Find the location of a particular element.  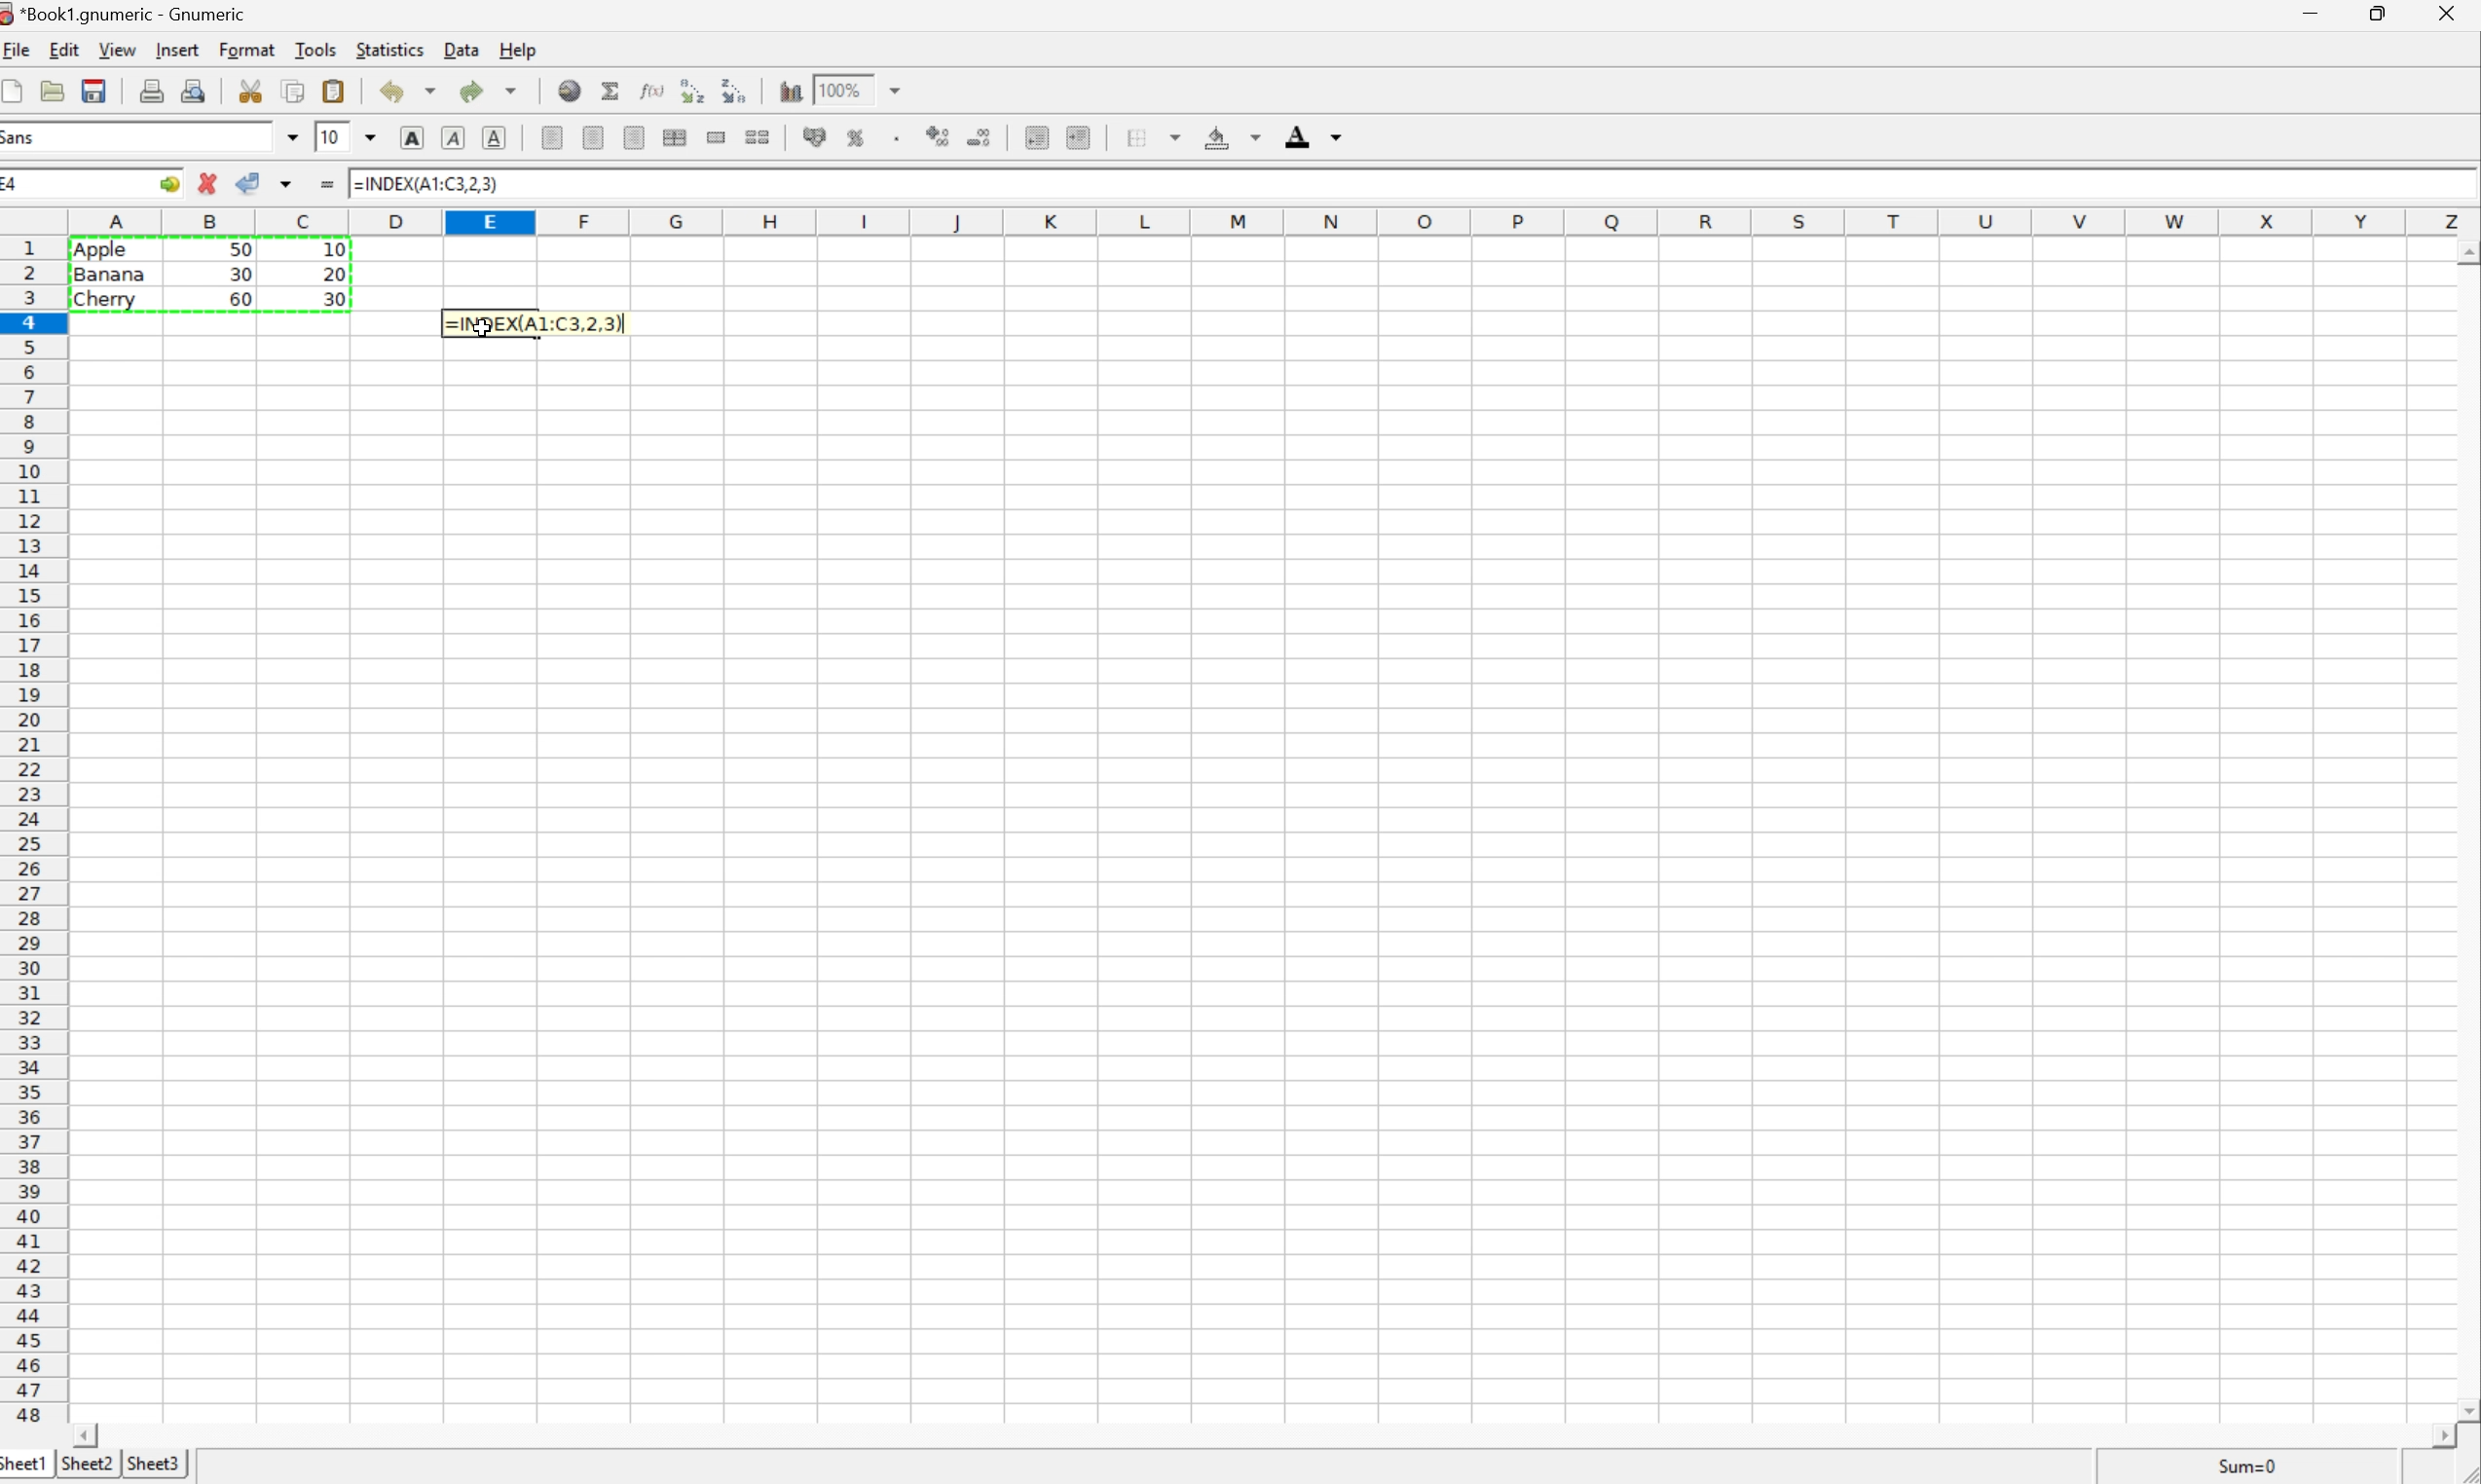

Sort the selected region in ascending order based on the first column selected is located at coordinates (693, 91).